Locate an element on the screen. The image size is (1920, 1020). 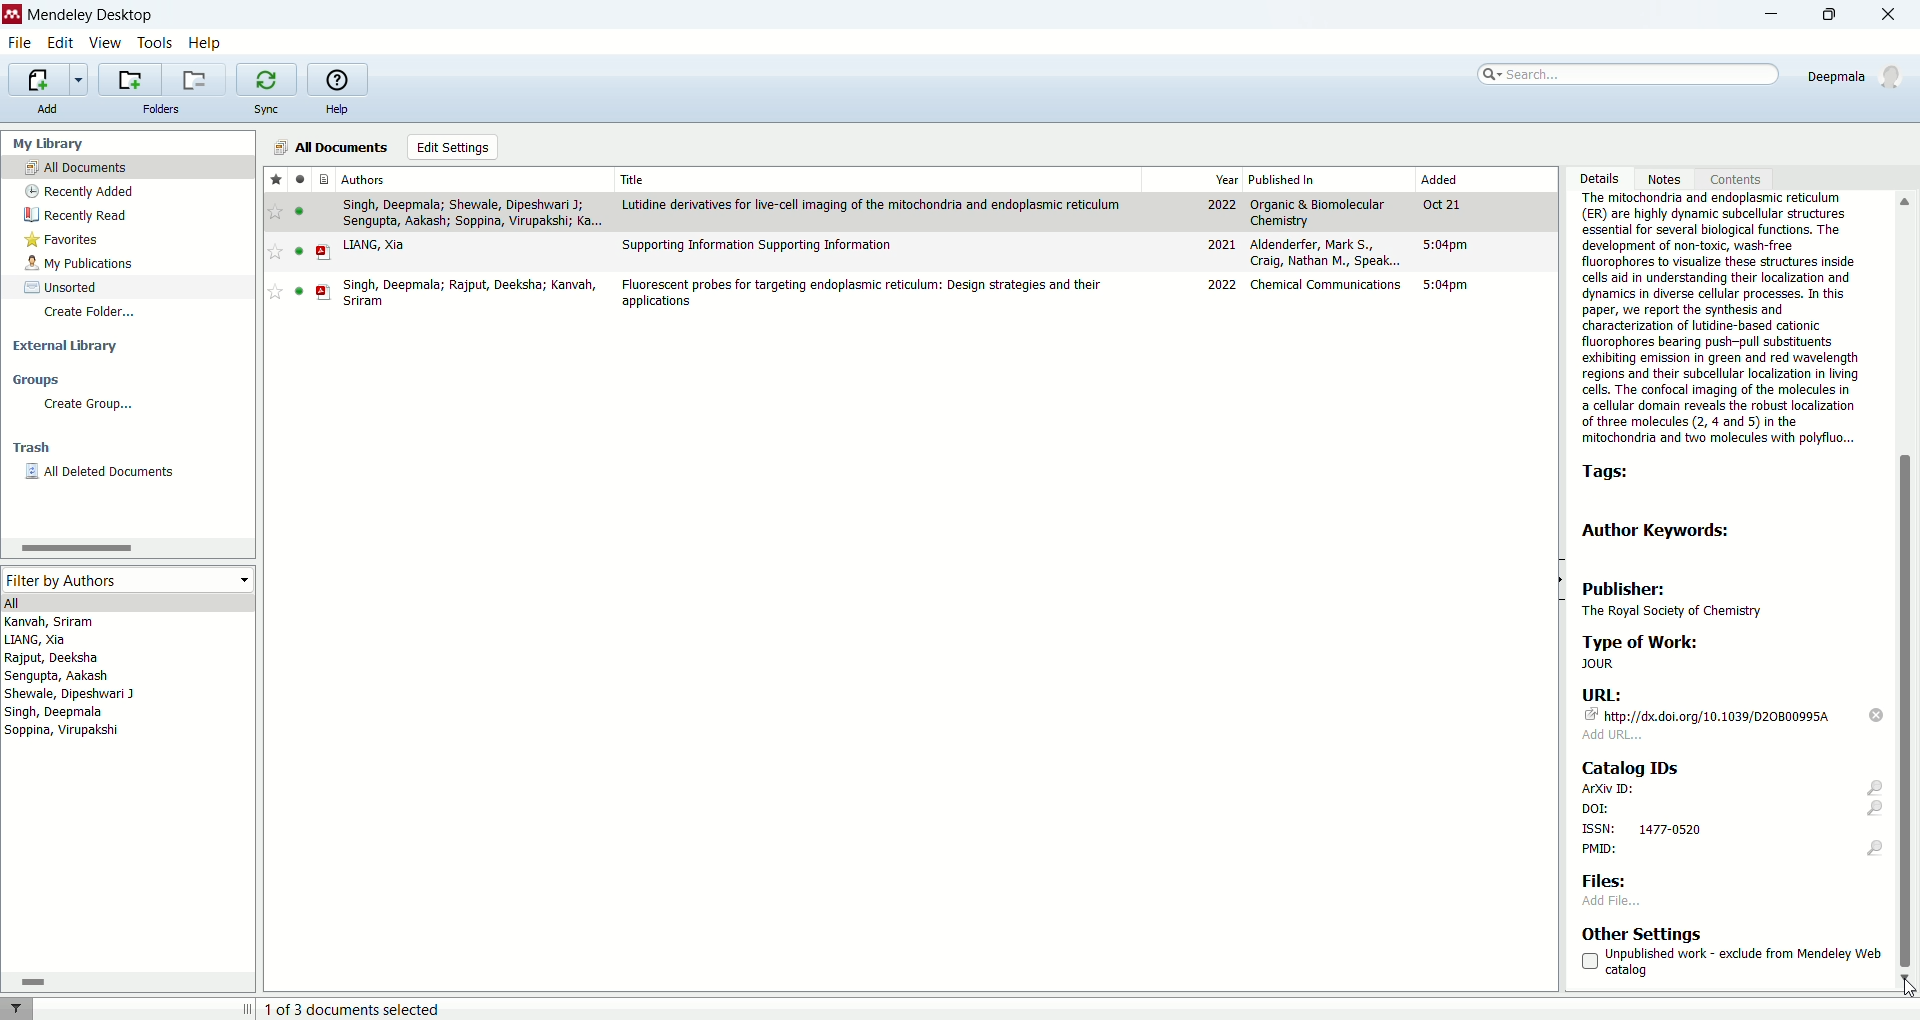
favorites is located at coordinates (276, 178).